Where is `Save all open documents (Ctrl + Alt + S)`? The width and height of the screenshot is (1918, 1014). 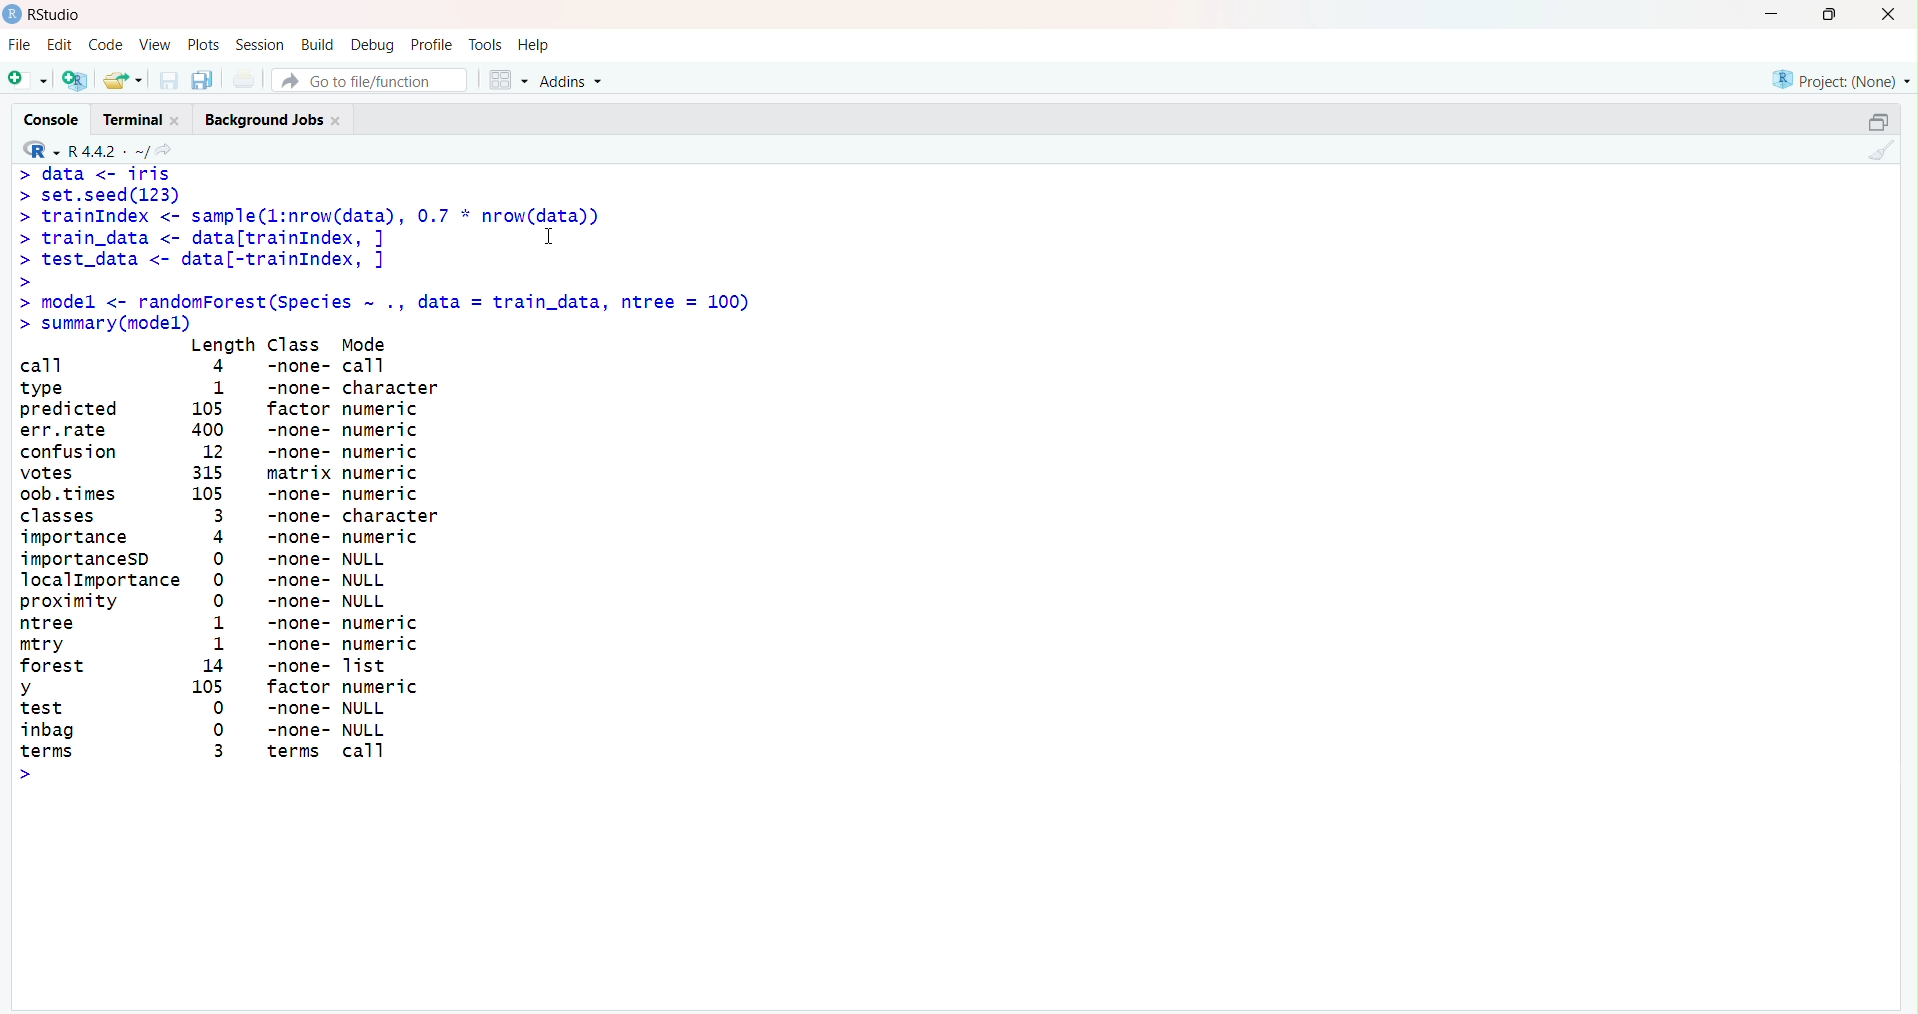 Save all open documents (Ctrl + Alt + S) is located at coordinates (200, 77).